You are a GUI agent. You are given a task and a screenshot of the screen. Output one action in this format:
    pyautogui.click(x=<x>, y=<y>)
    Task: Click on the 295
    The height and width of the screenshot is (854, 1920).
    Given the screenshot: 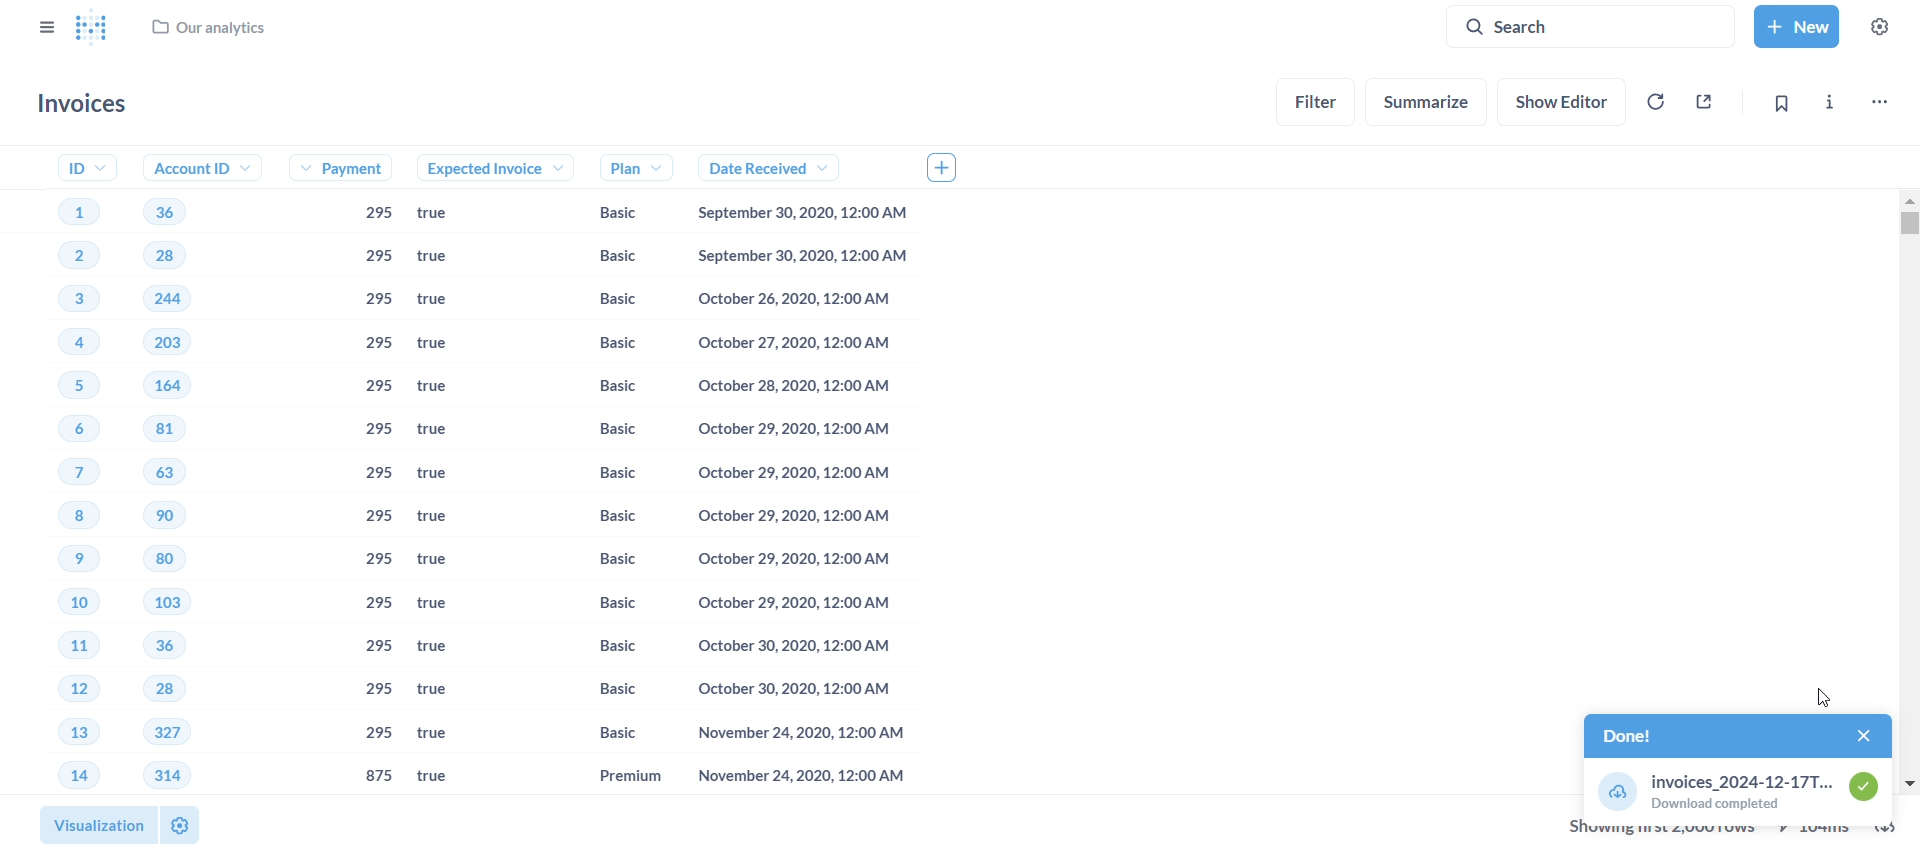 What is the action you would take?
    pyautogui.click(x=377, y=646)
    